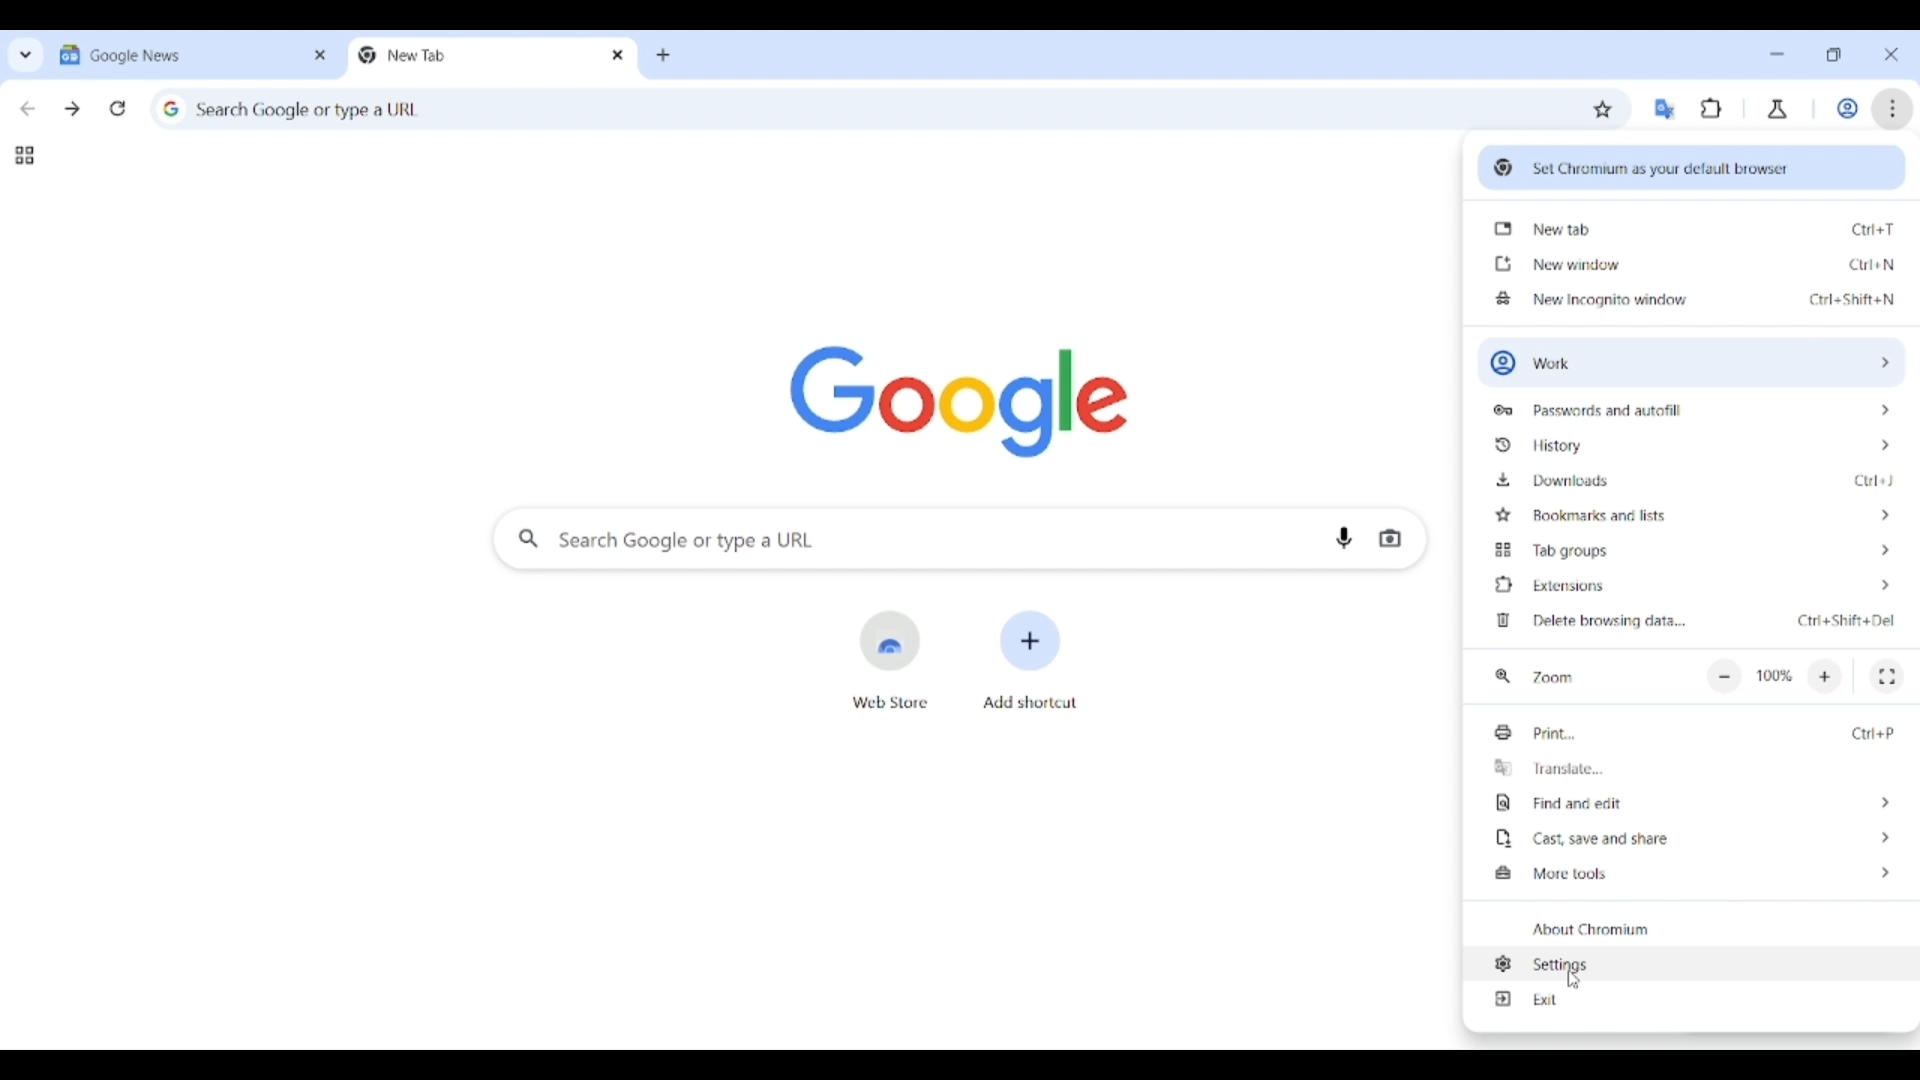  I want to click on Translate, so click(1693, 768).